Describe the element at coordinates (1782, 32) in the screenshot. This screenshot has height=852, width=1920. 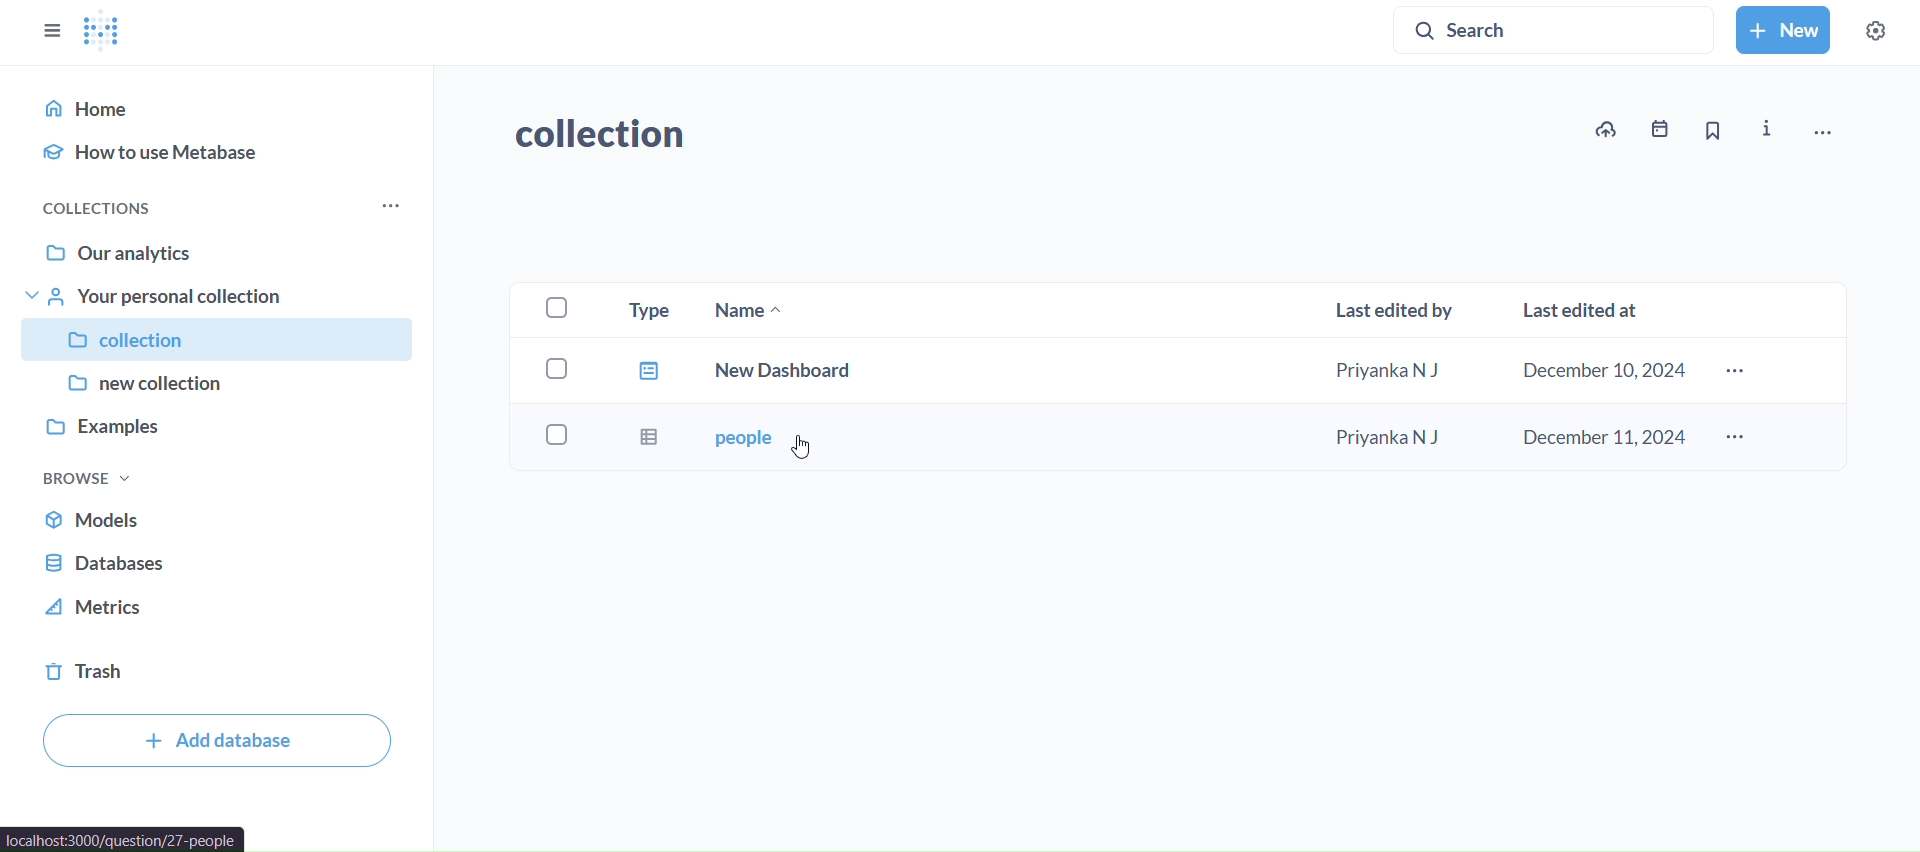
I see `new` at that location.